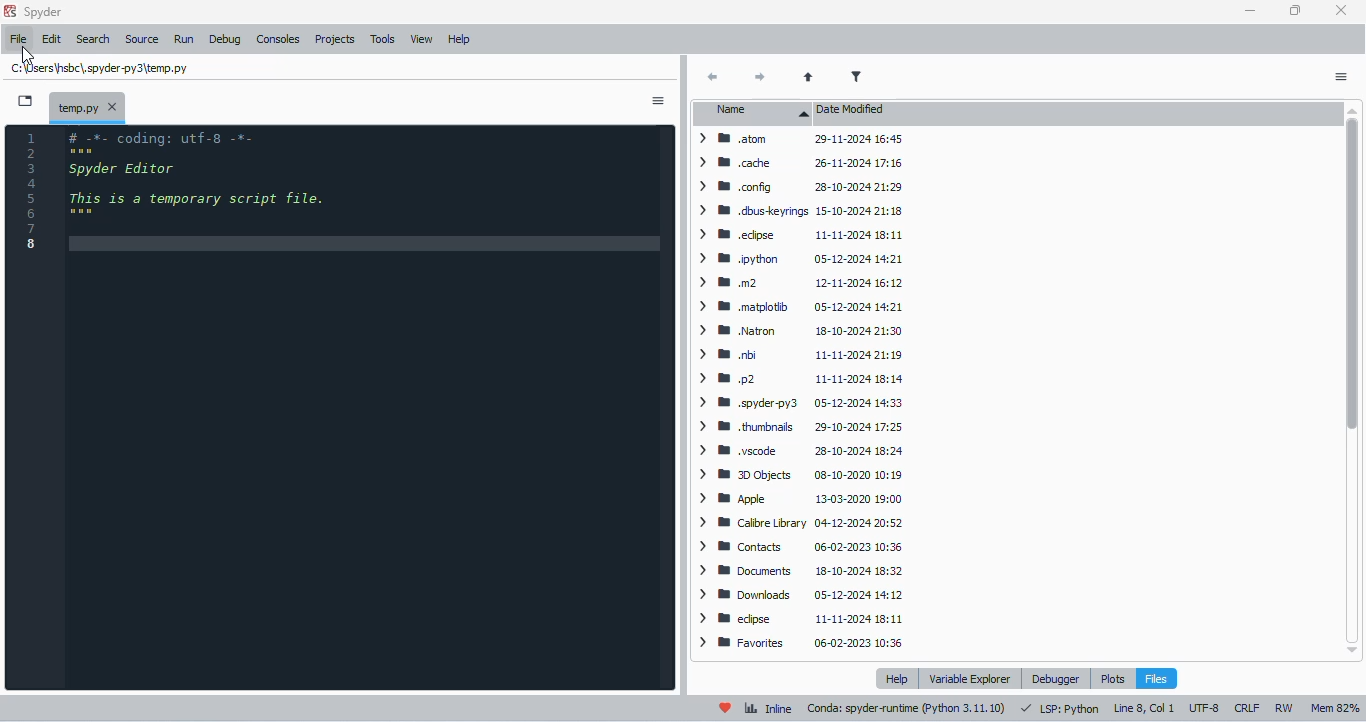 This screenshot has width=1366, height=722. I want to click on > mp2 11-11-2024 18:14, so click(799, 379).